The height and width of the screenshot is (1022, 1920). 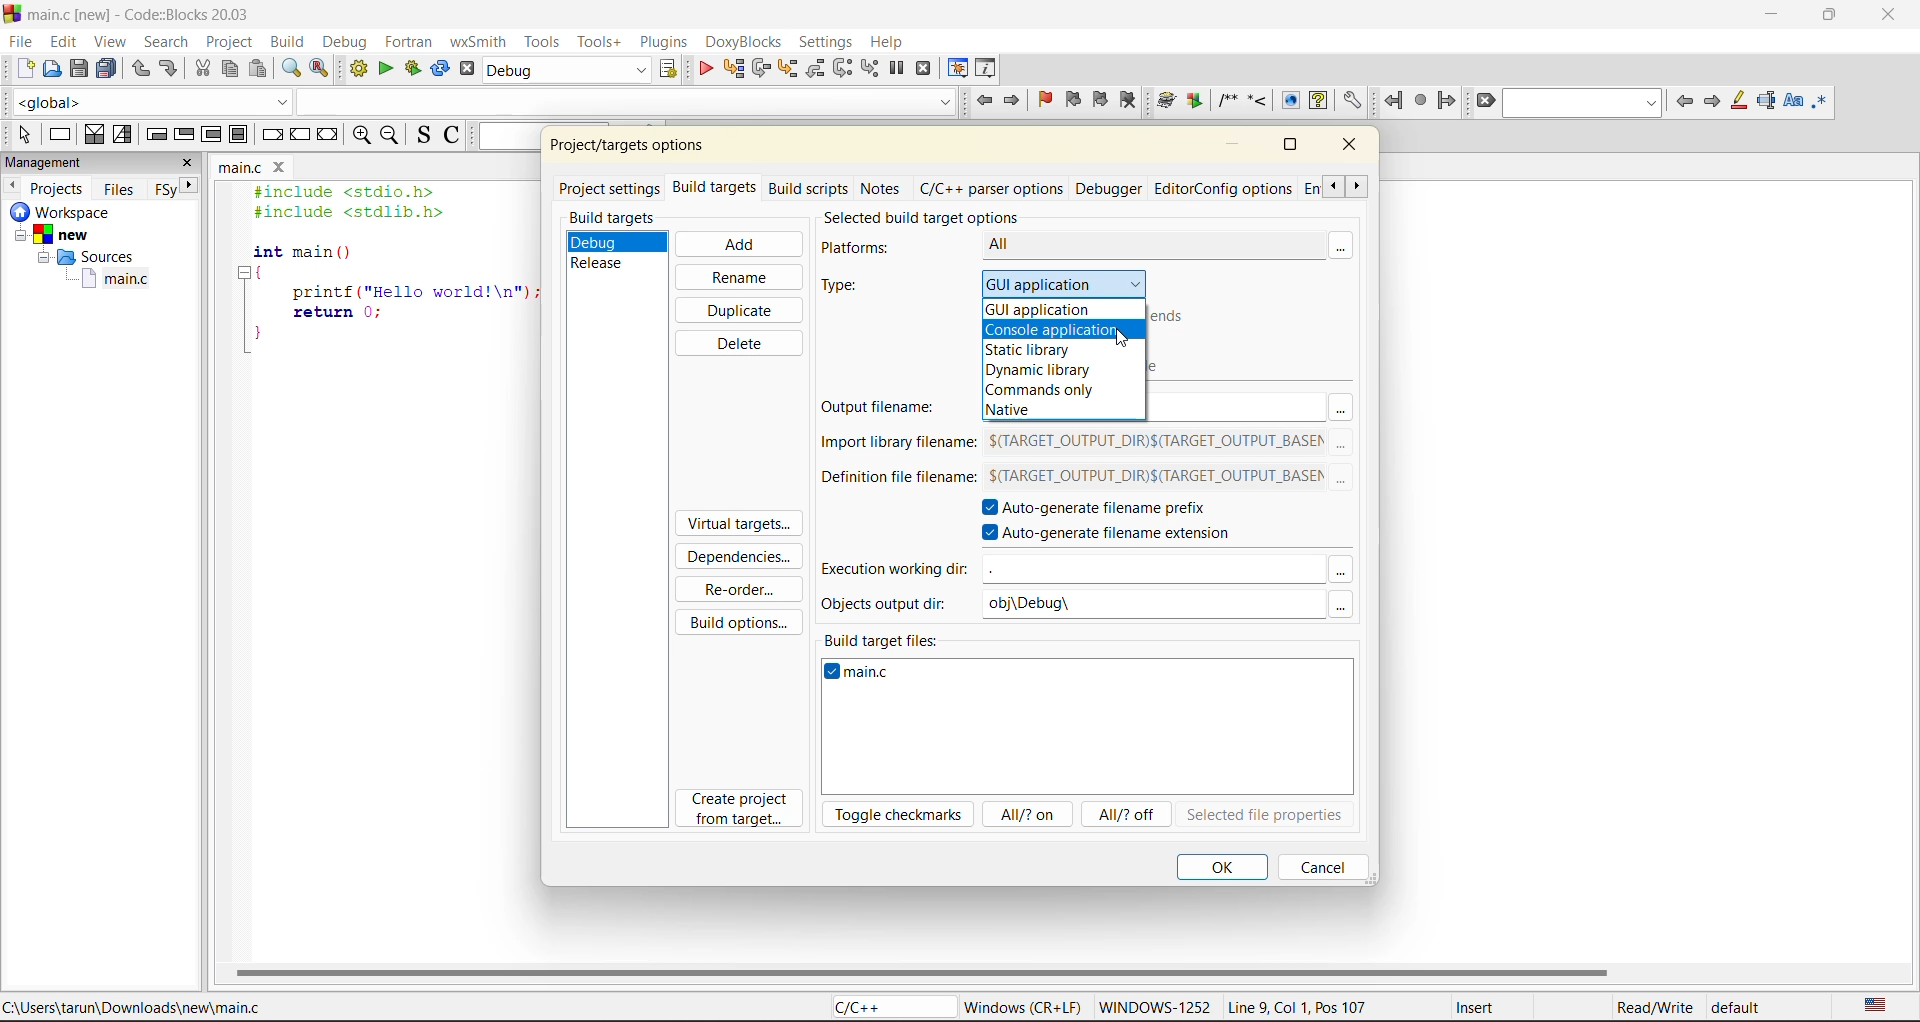 I want to click on release, so click(x=604, y=263).